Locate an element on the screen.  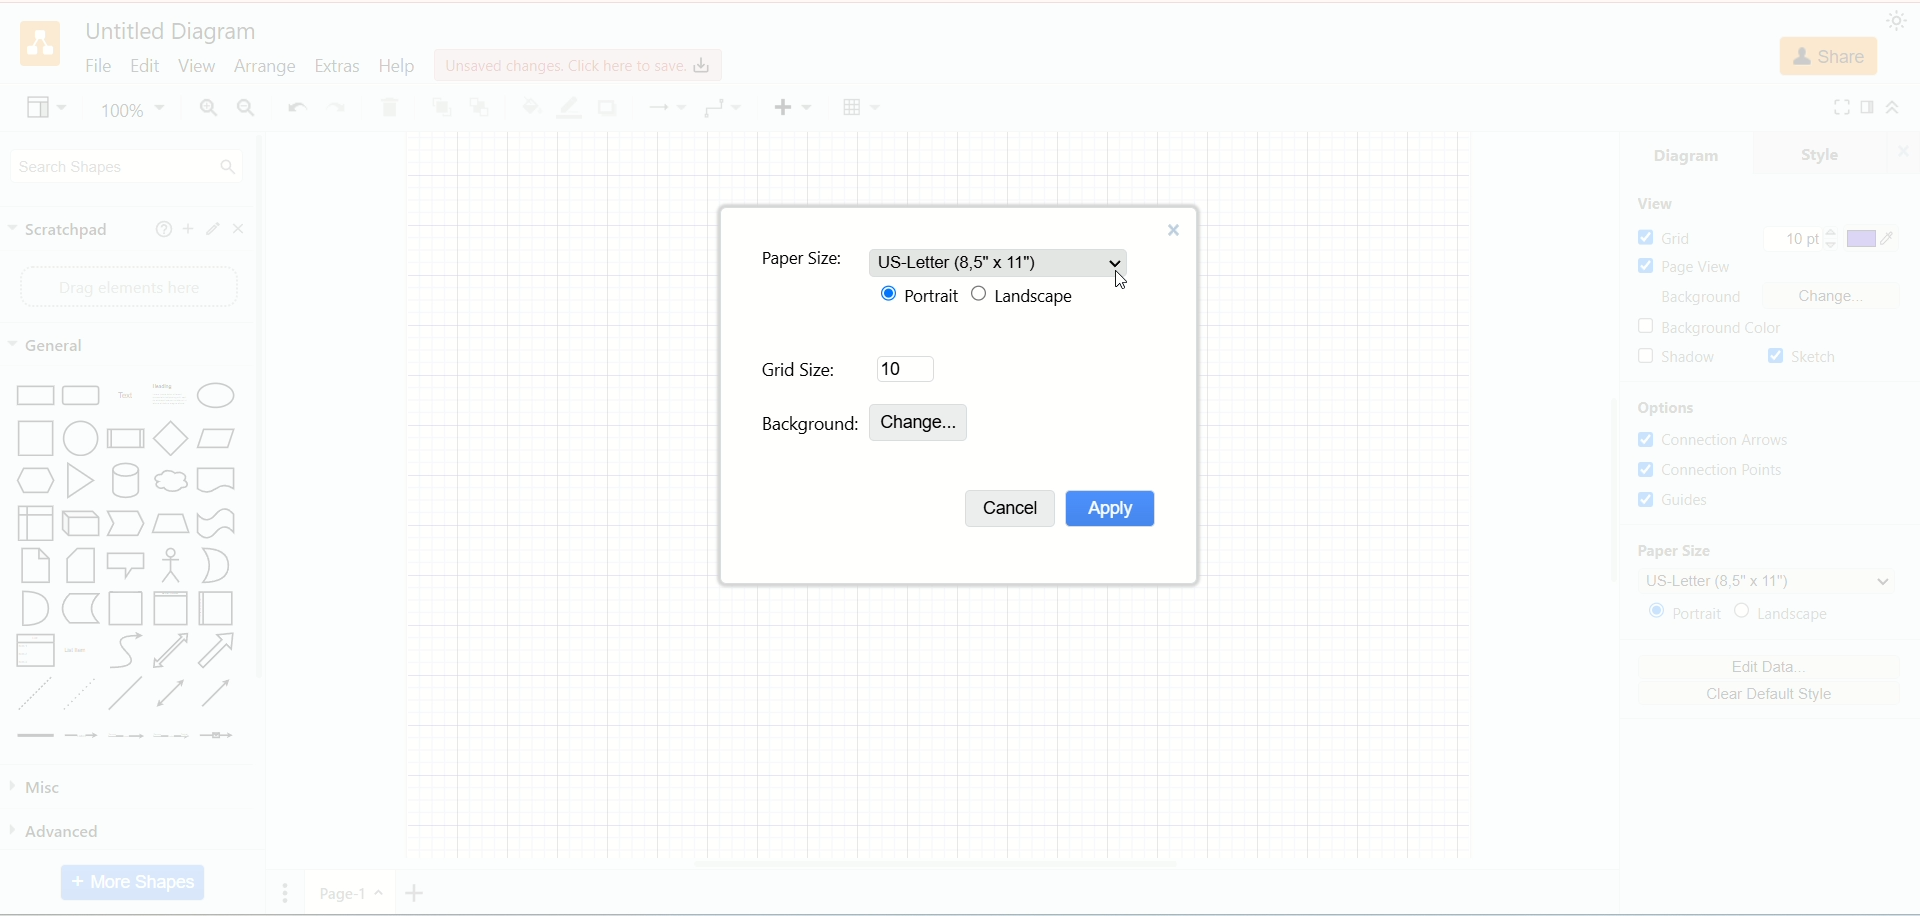
Arrow is located at coordinates (217, 653).